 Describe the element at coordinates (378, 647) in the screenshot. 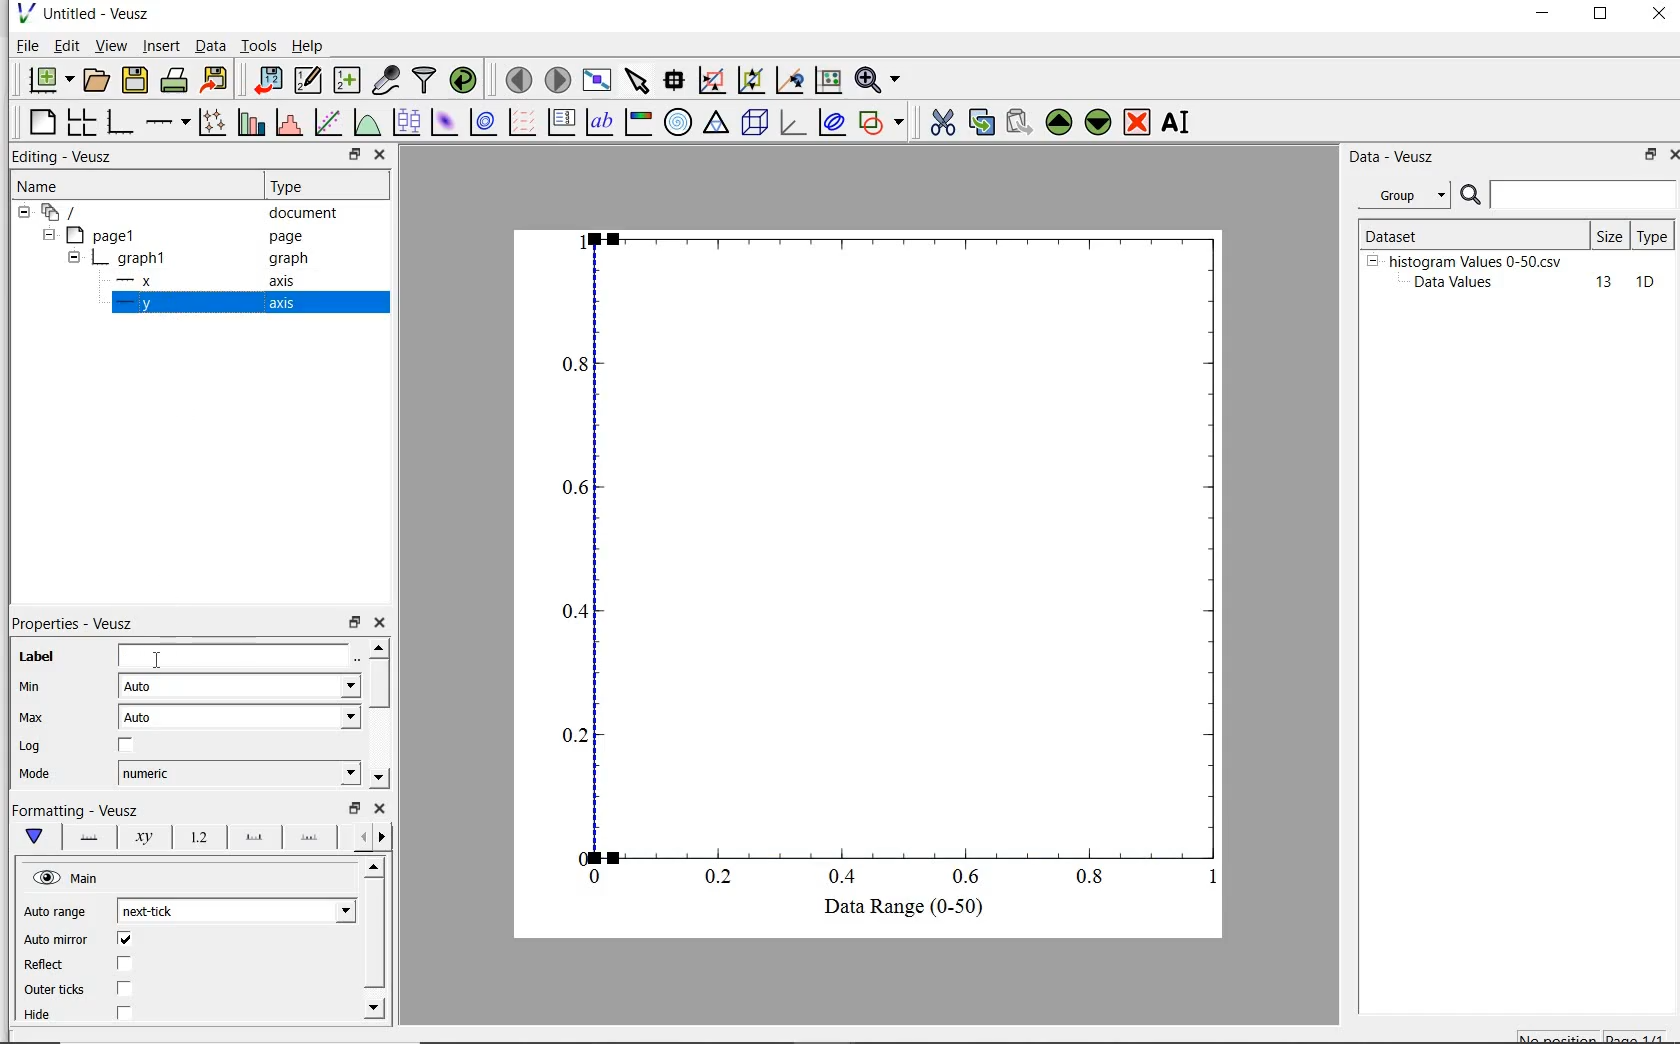

I see `move up` at that location.